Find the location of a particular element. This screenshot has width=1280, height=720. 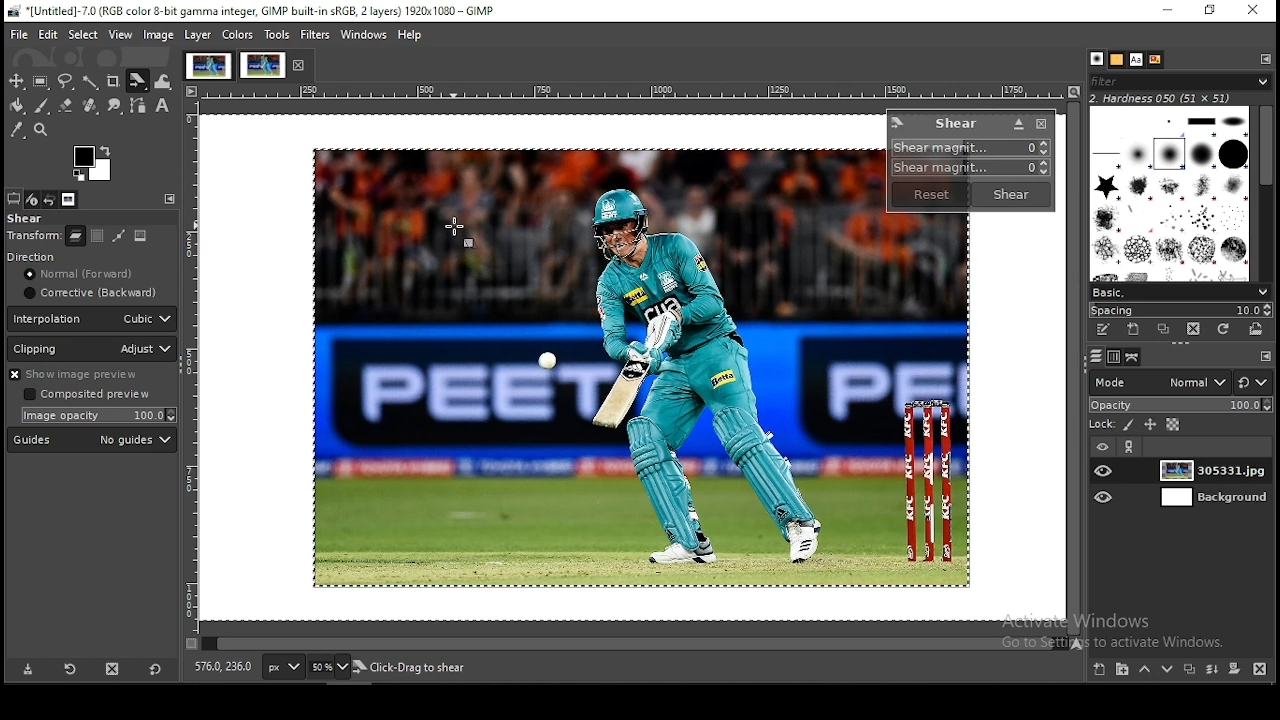

scroll bar is located at coordinates (634, 644).